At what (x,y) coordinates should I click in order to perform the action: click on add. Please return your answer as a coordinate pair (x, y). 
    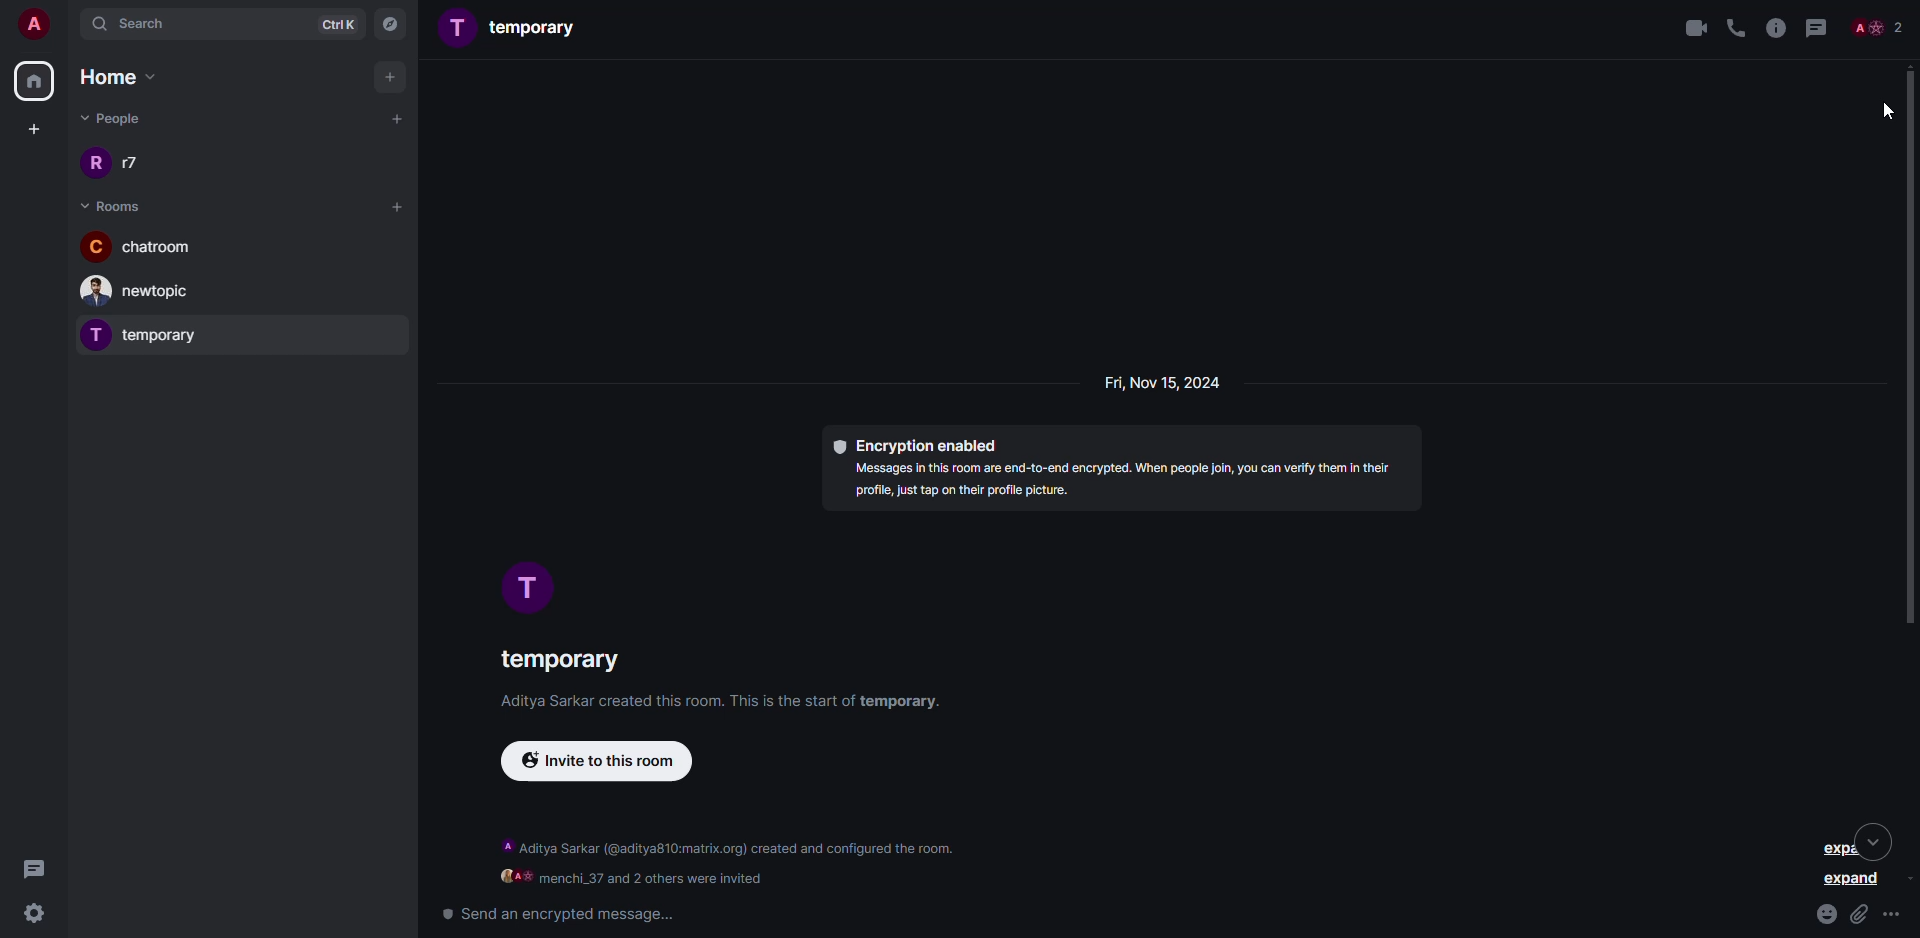
    Looking at the image, I should click on (397, 118).